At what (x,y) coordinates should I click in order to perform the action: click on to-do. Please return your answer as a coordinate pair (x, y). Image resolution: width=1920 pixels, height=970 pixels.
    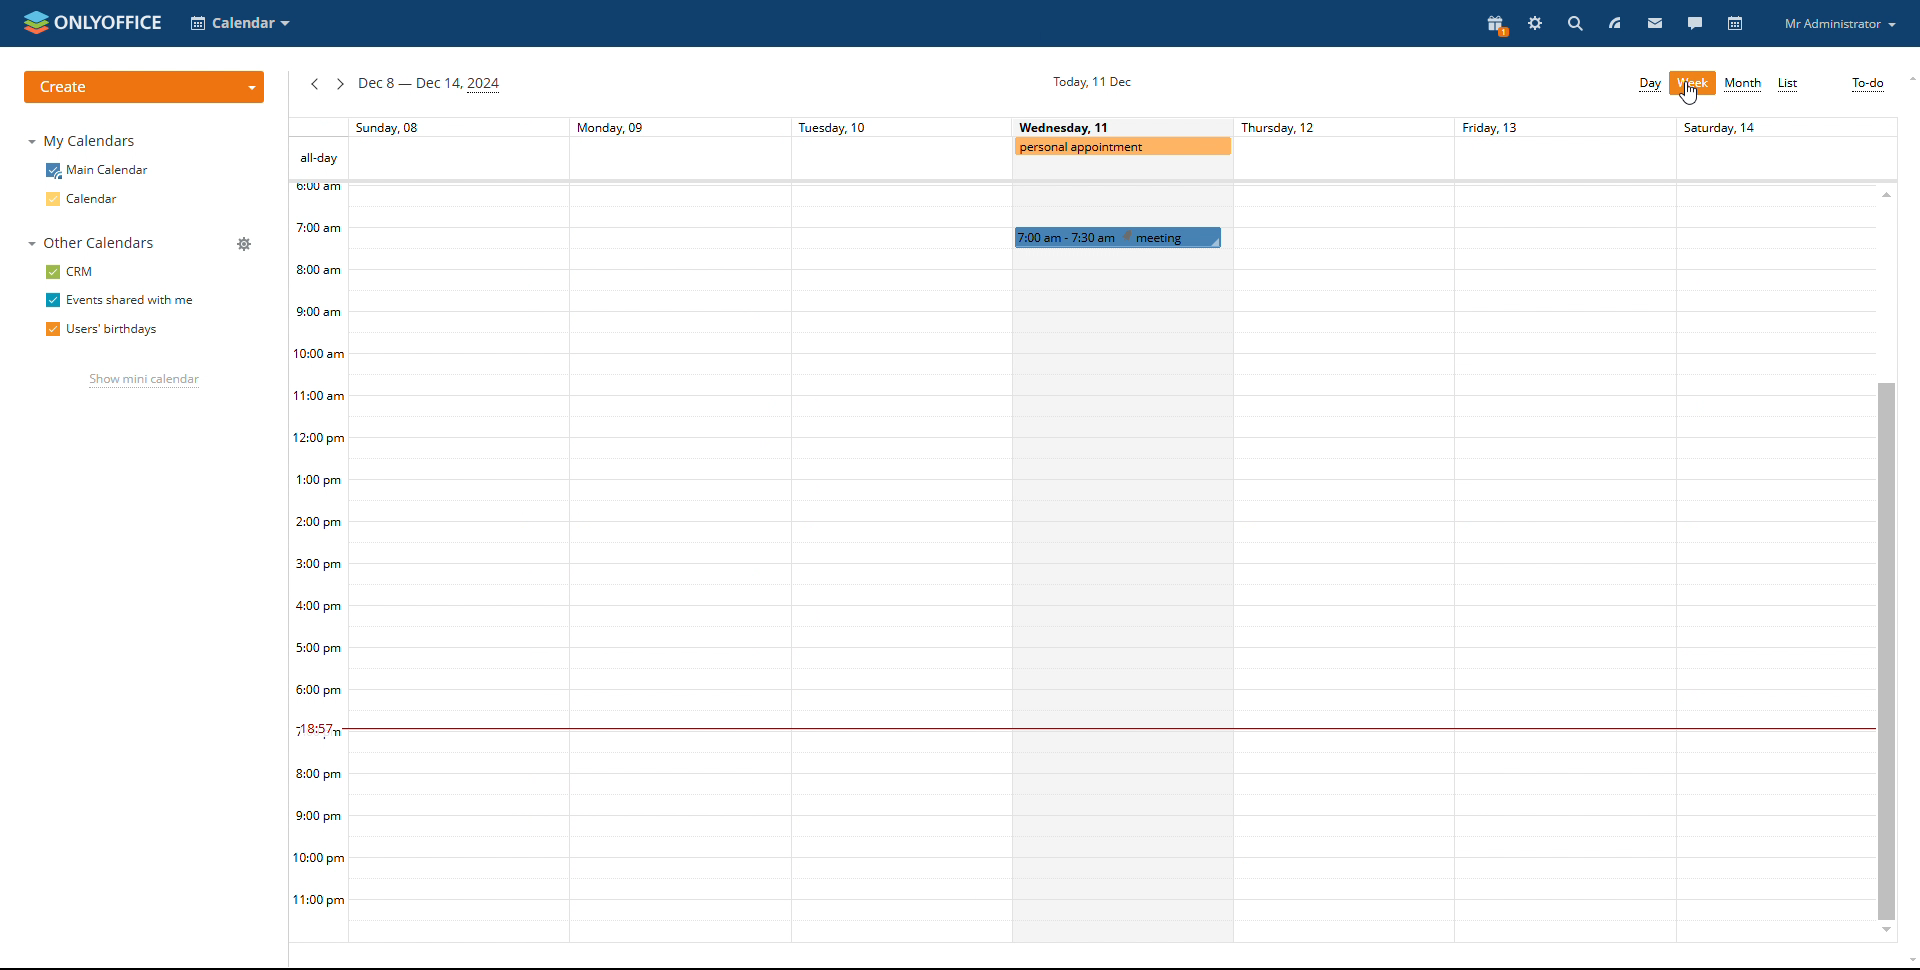
    Looking at the image, I should click on (1869, 85).